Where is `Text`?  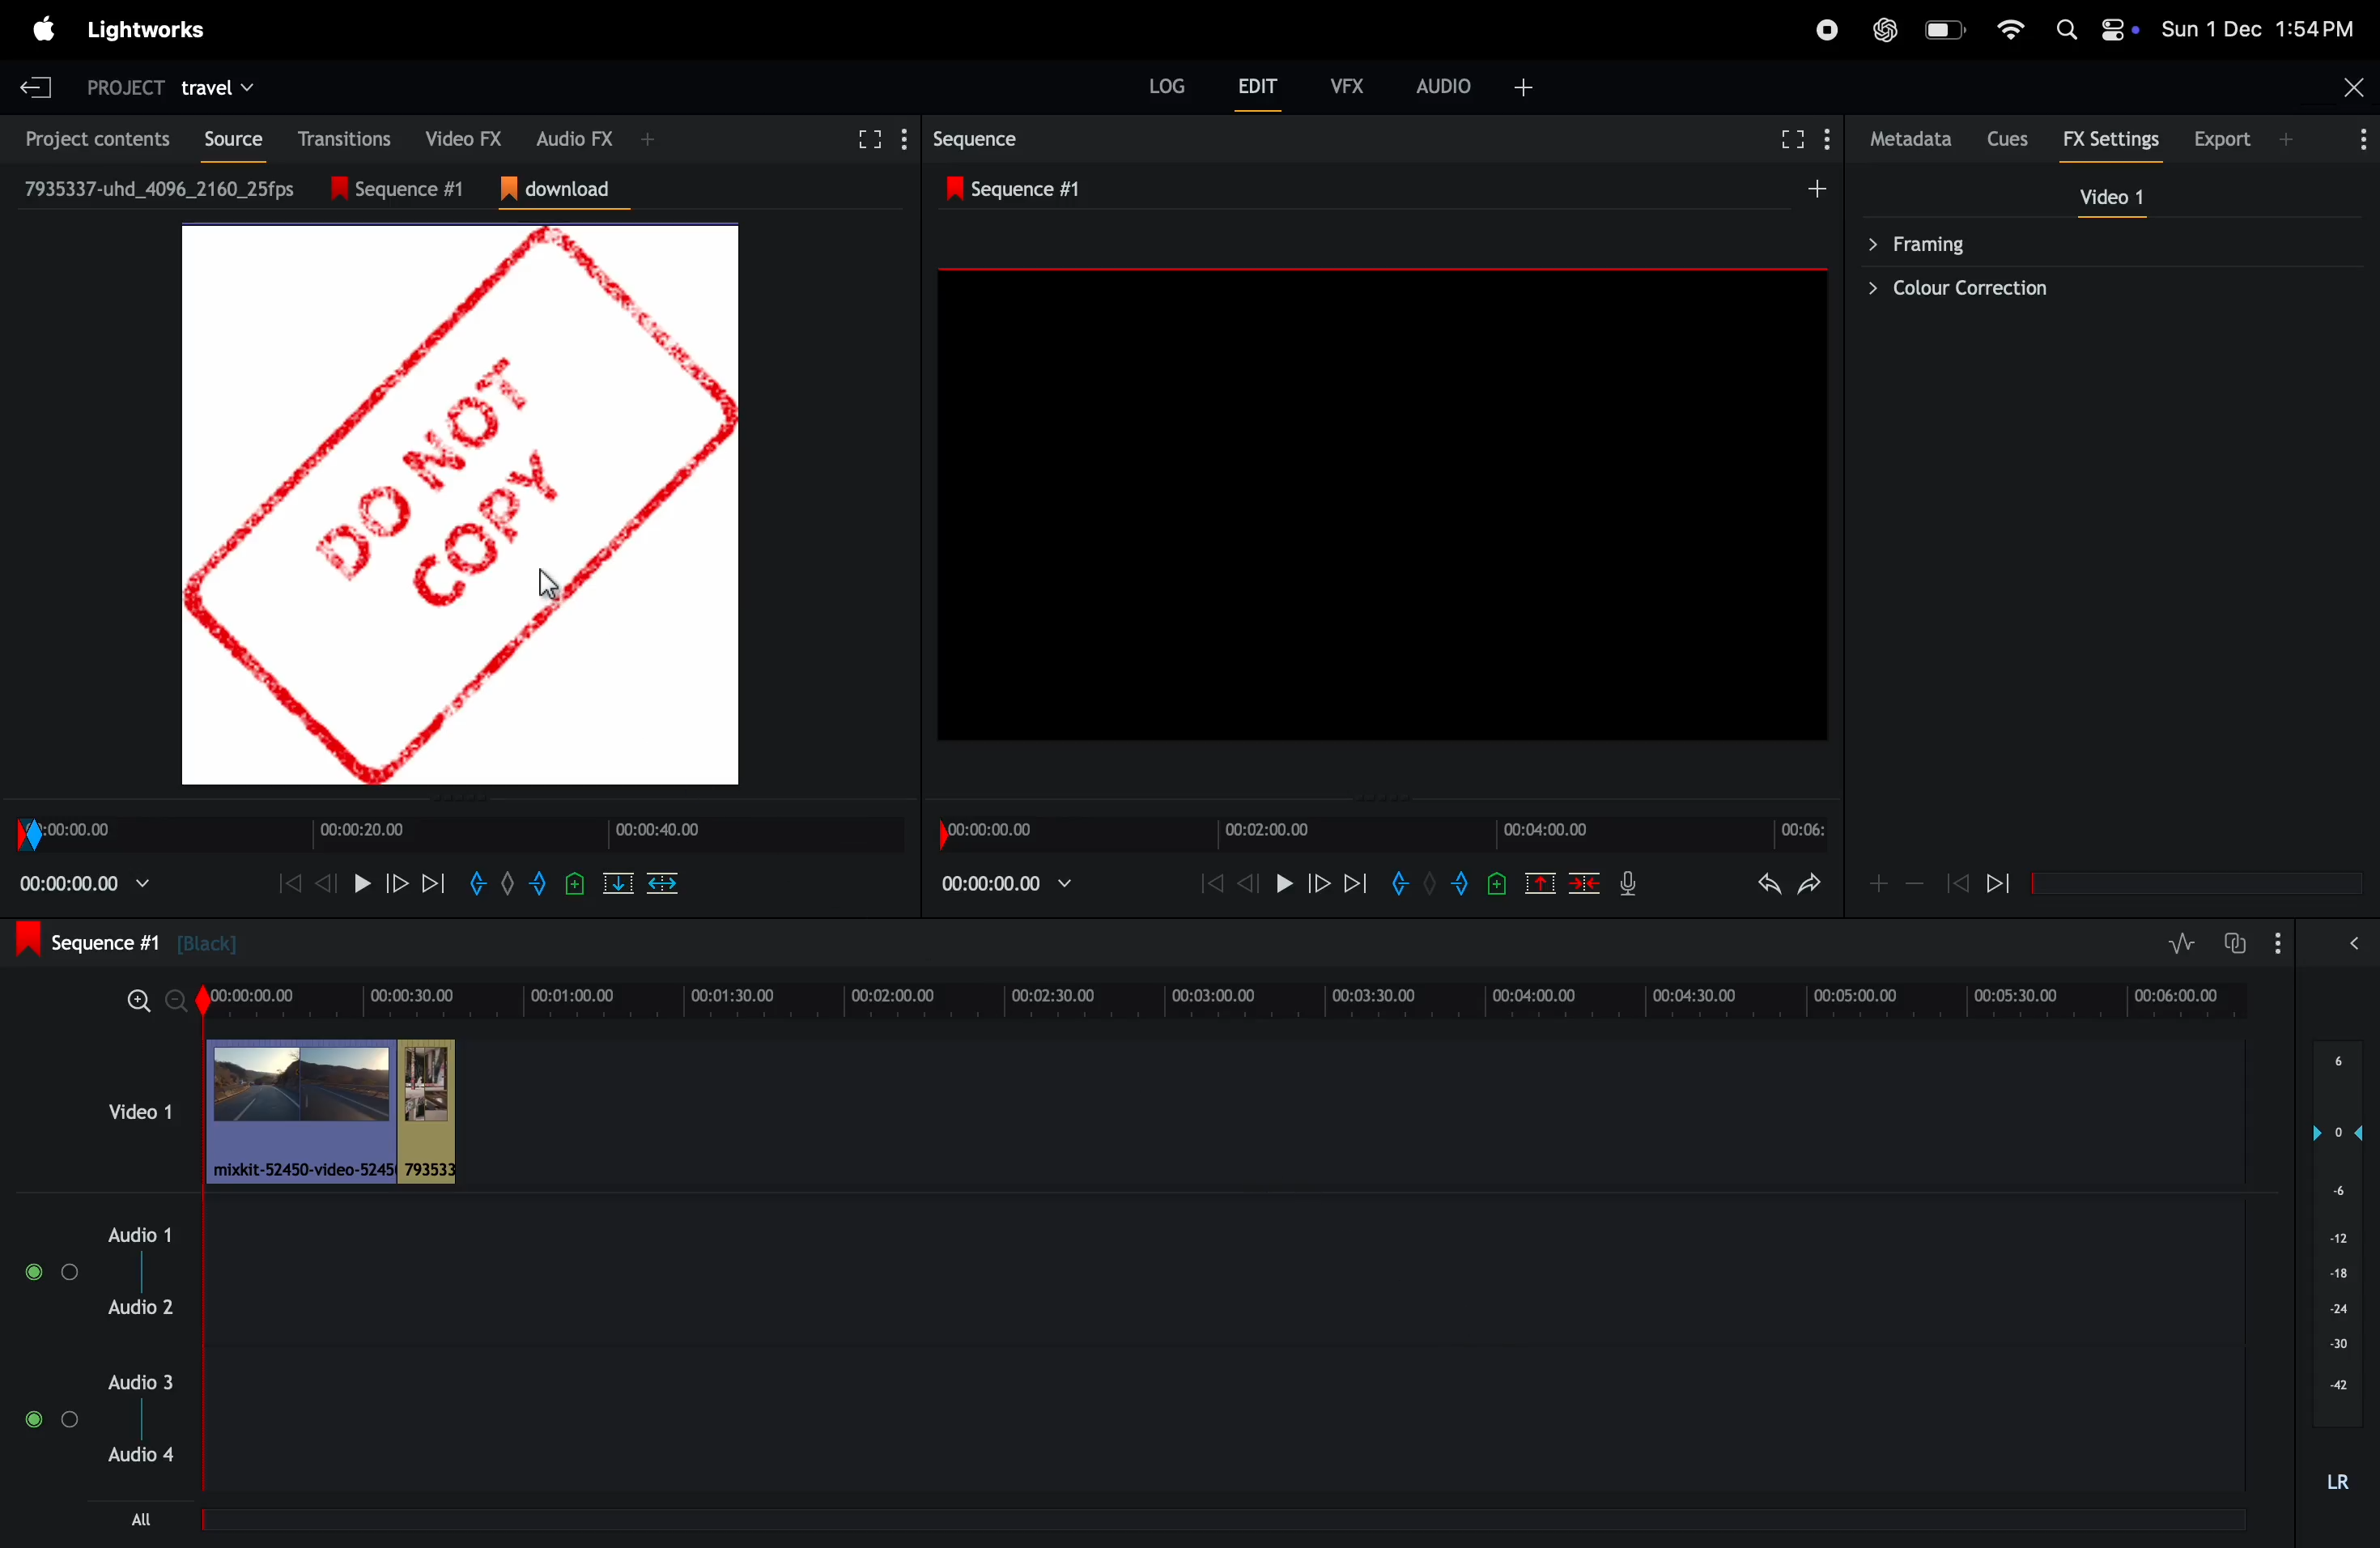 Text is located at coordinates (2338, 1483).